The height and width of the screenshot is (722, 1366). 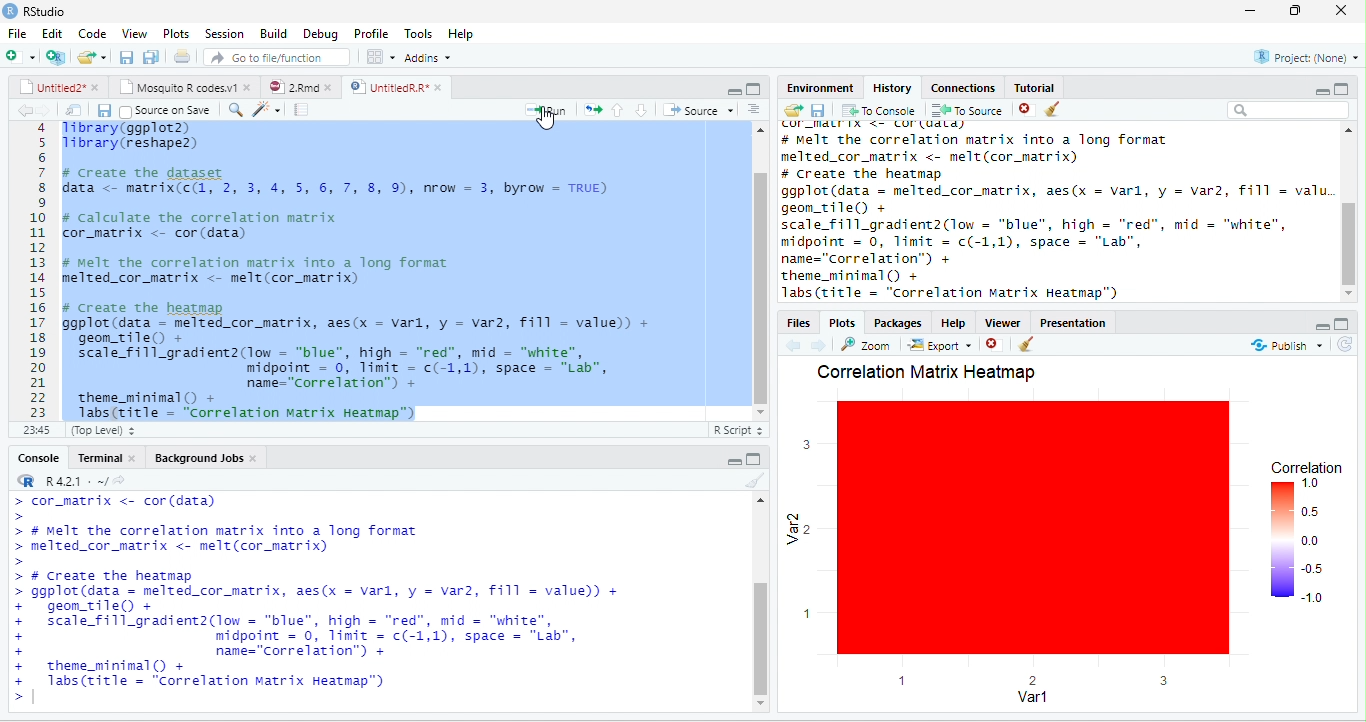 I want to click on , so click(x=644, y=108).